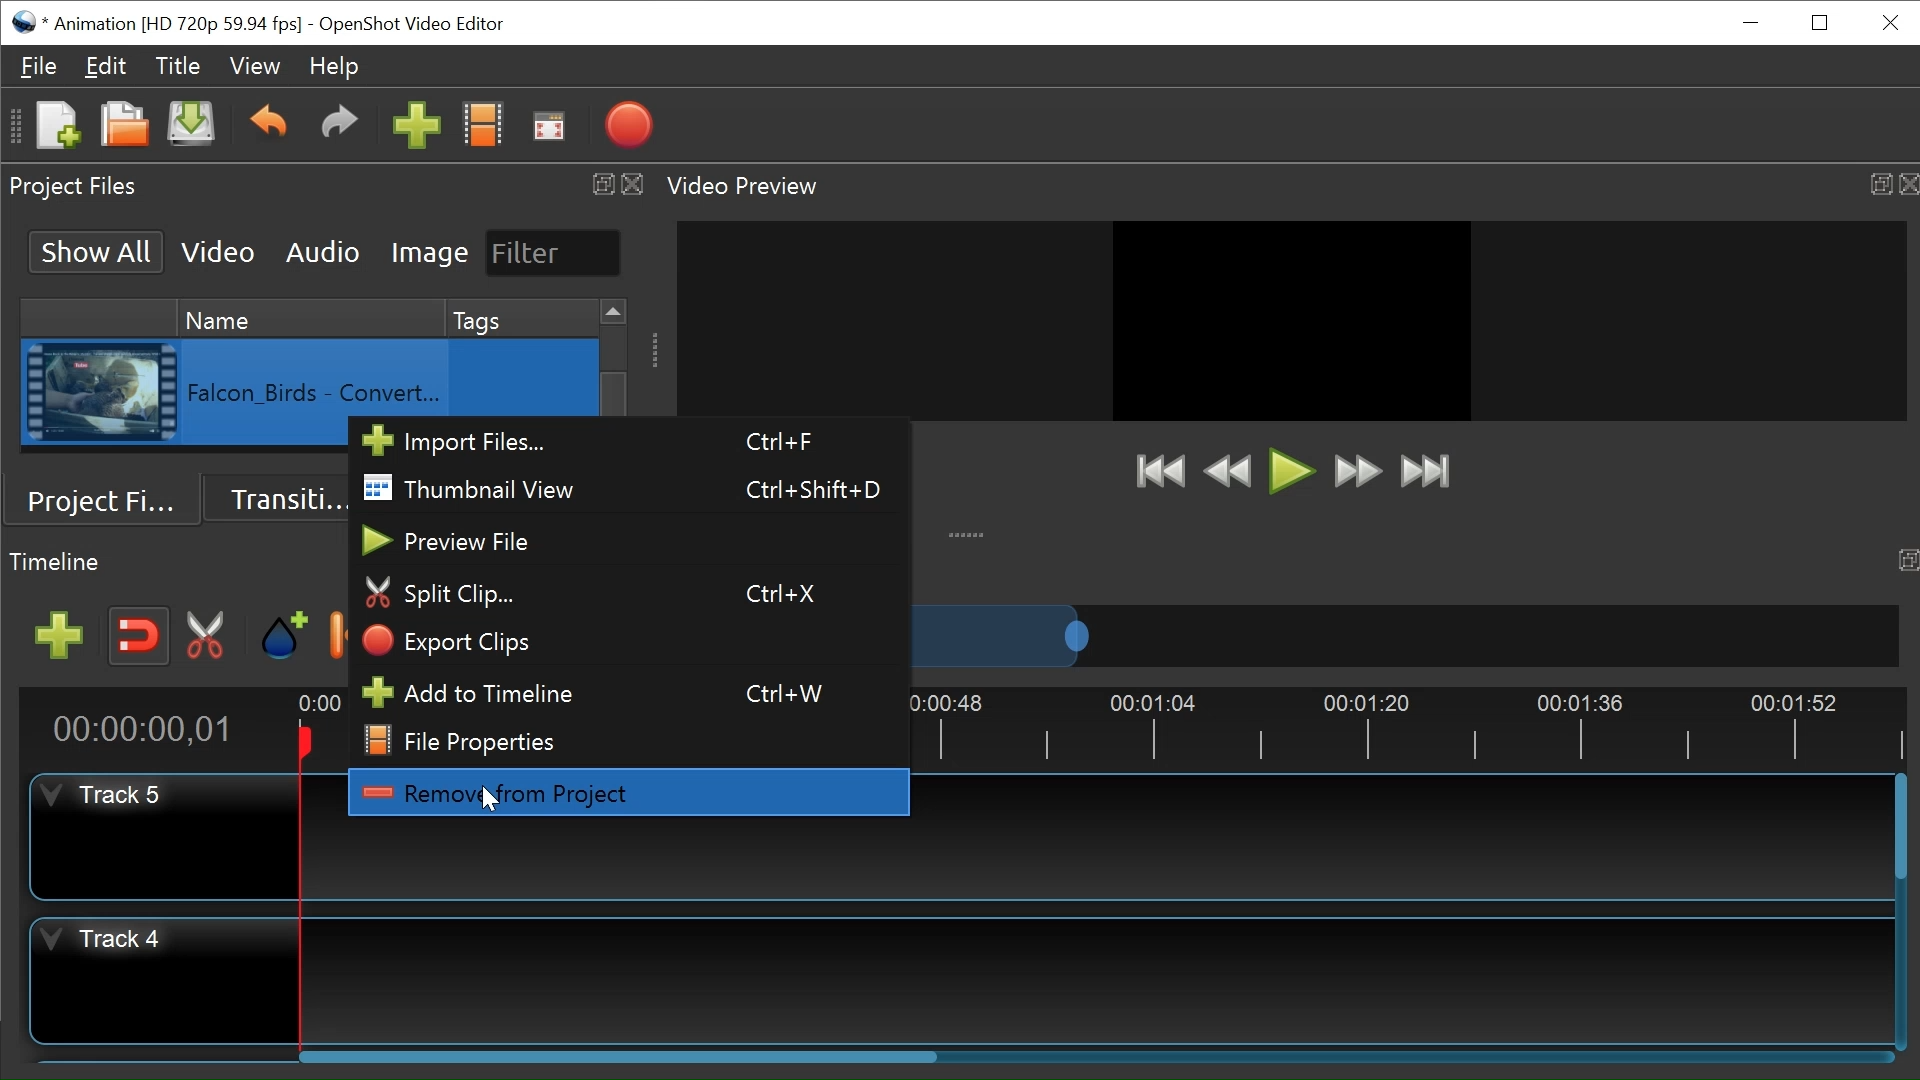 This screenshot has height=1080, width=1920. What do you see at coordinates (105, 66) in the screenshot?
I see `Edit` at bounding box center [105, 66].